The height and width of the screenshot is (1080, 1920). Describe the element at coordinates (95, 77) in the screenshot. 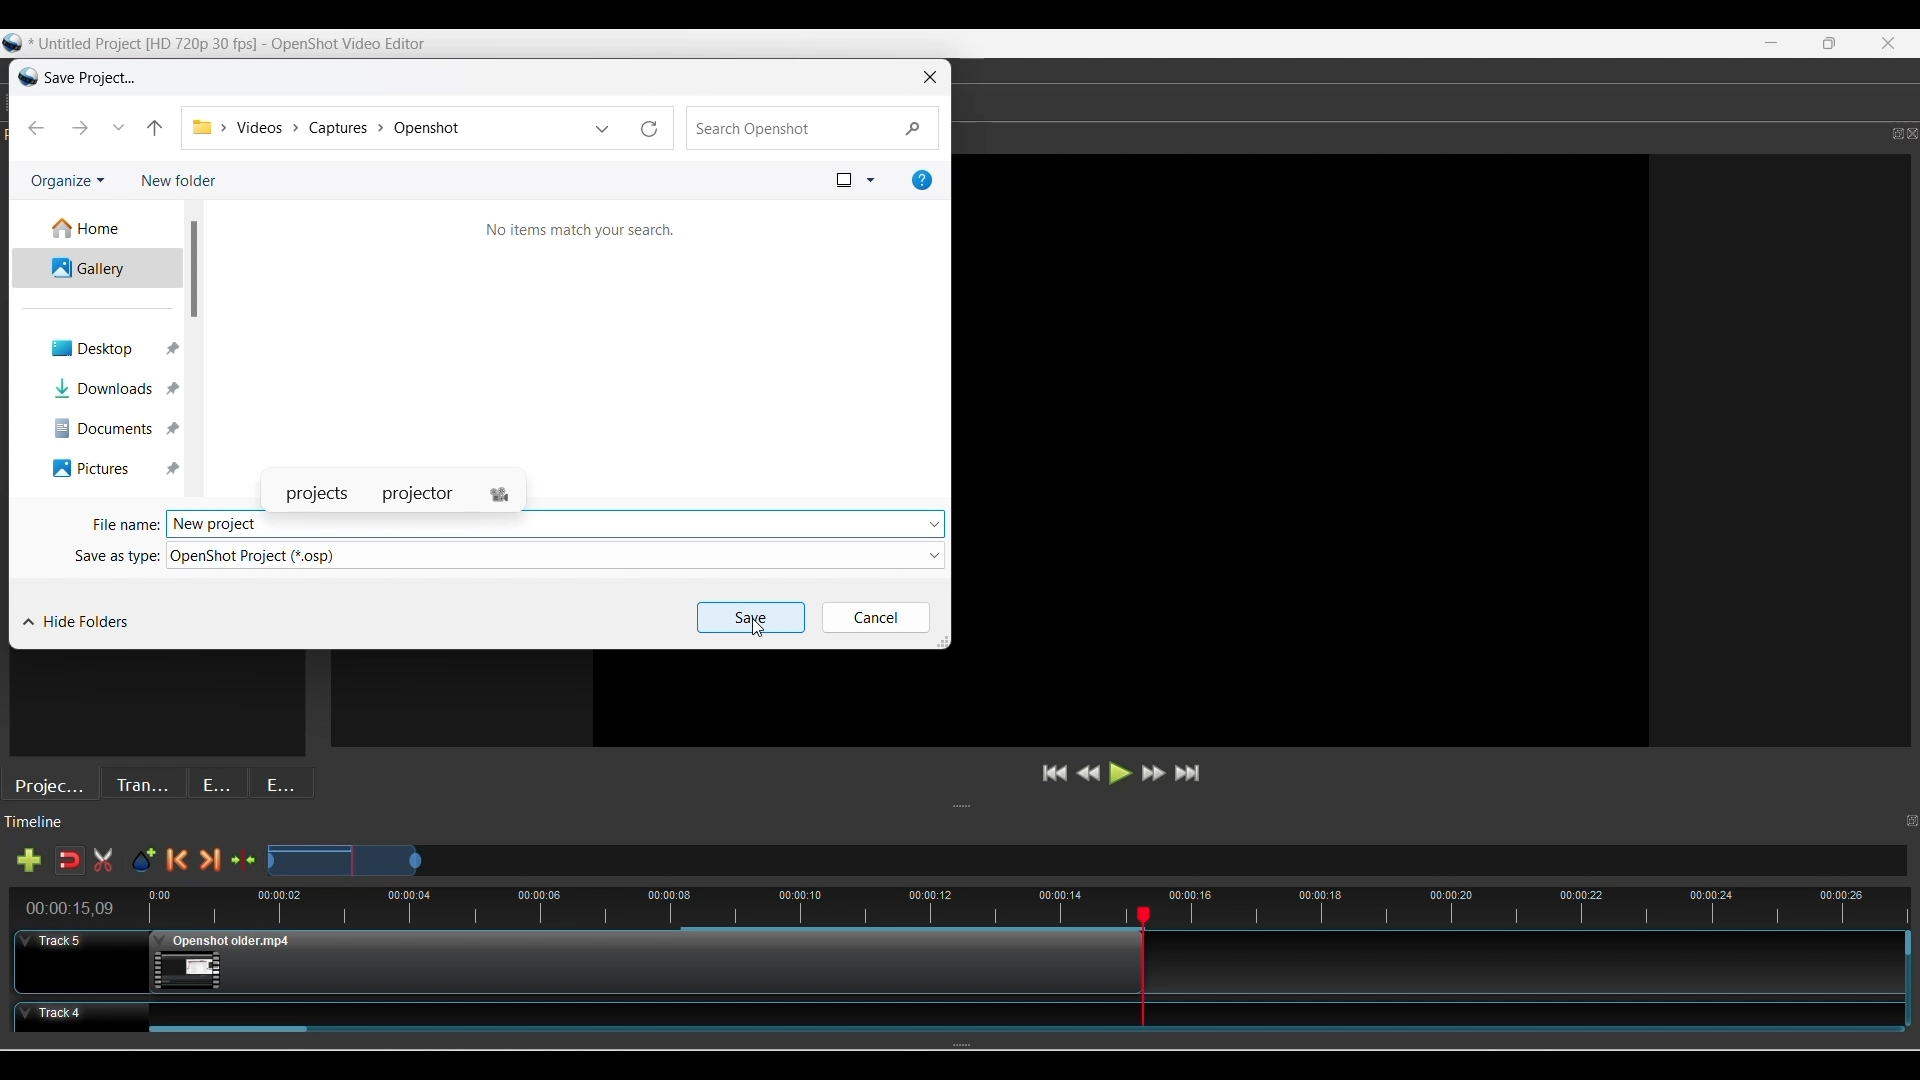

I see `Window name` at that location.